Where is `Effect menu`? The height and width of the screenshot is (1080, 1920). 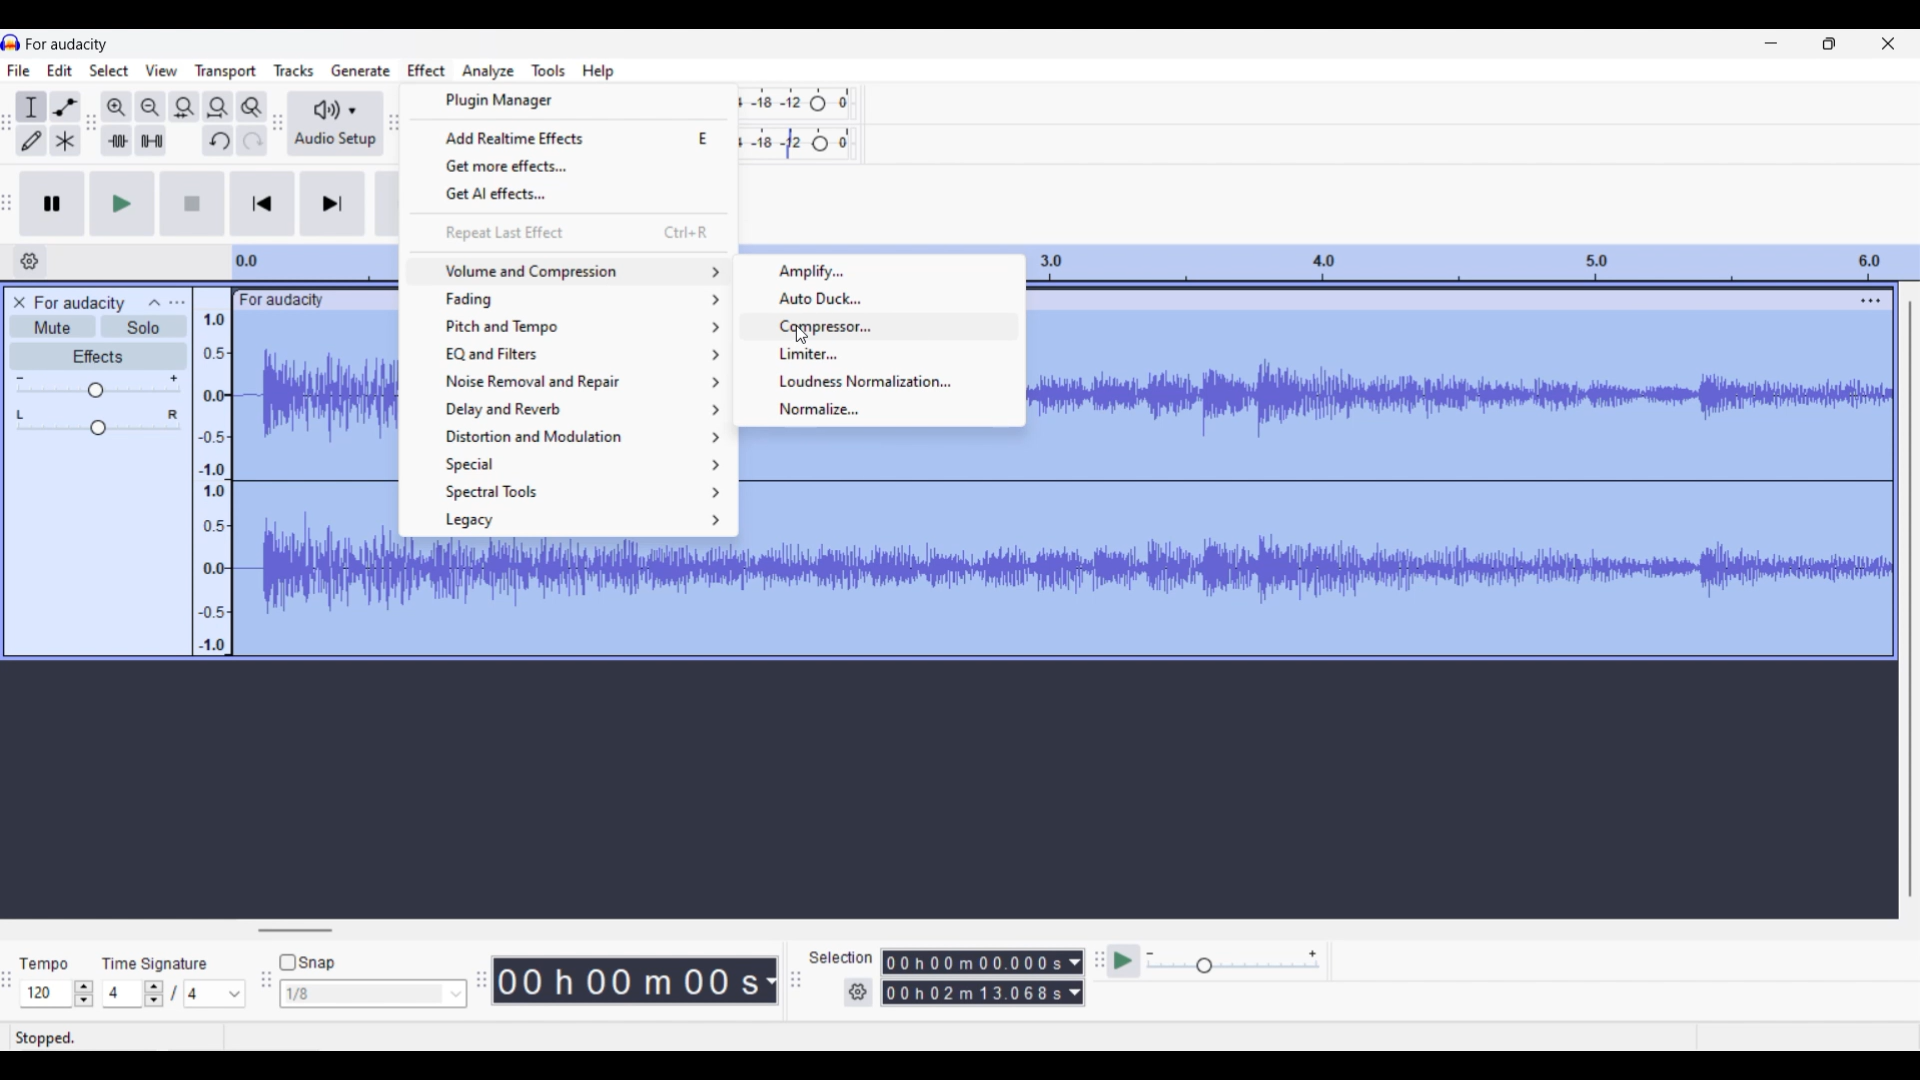
Effect menu is located at coordinates (426, 70).